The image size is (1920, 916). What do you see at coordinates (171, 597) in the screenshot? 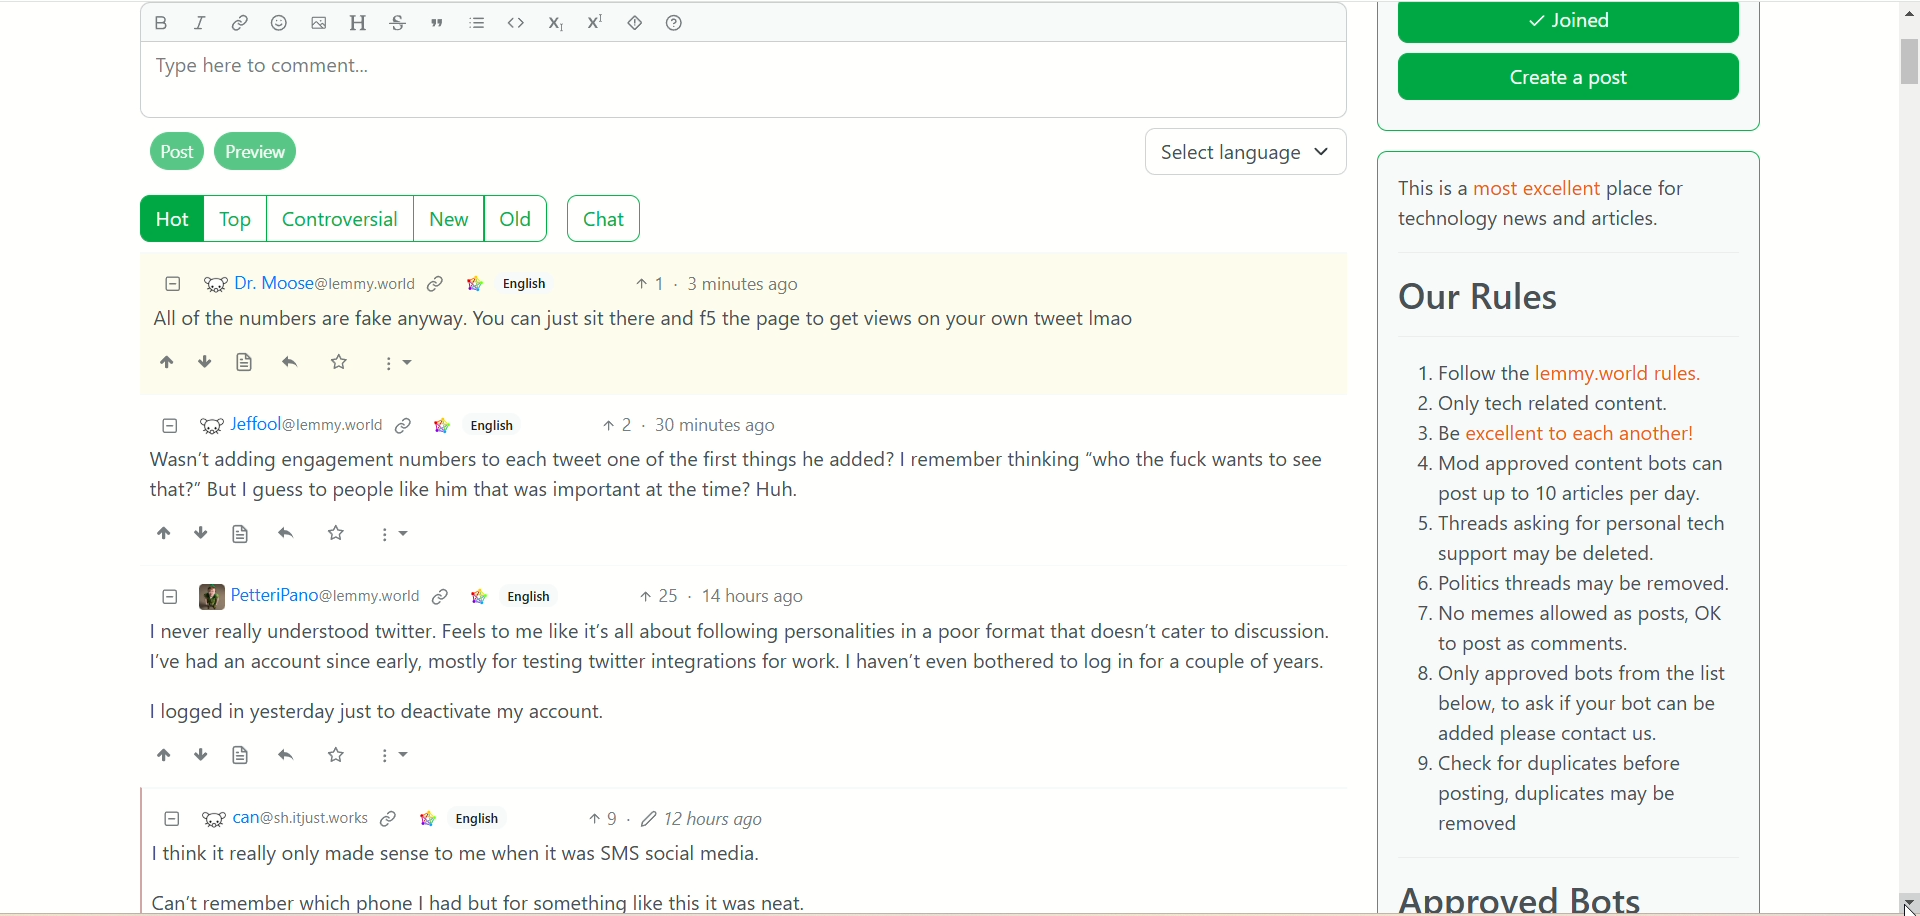
I see `Collapse` at bounding box center [171, 597].